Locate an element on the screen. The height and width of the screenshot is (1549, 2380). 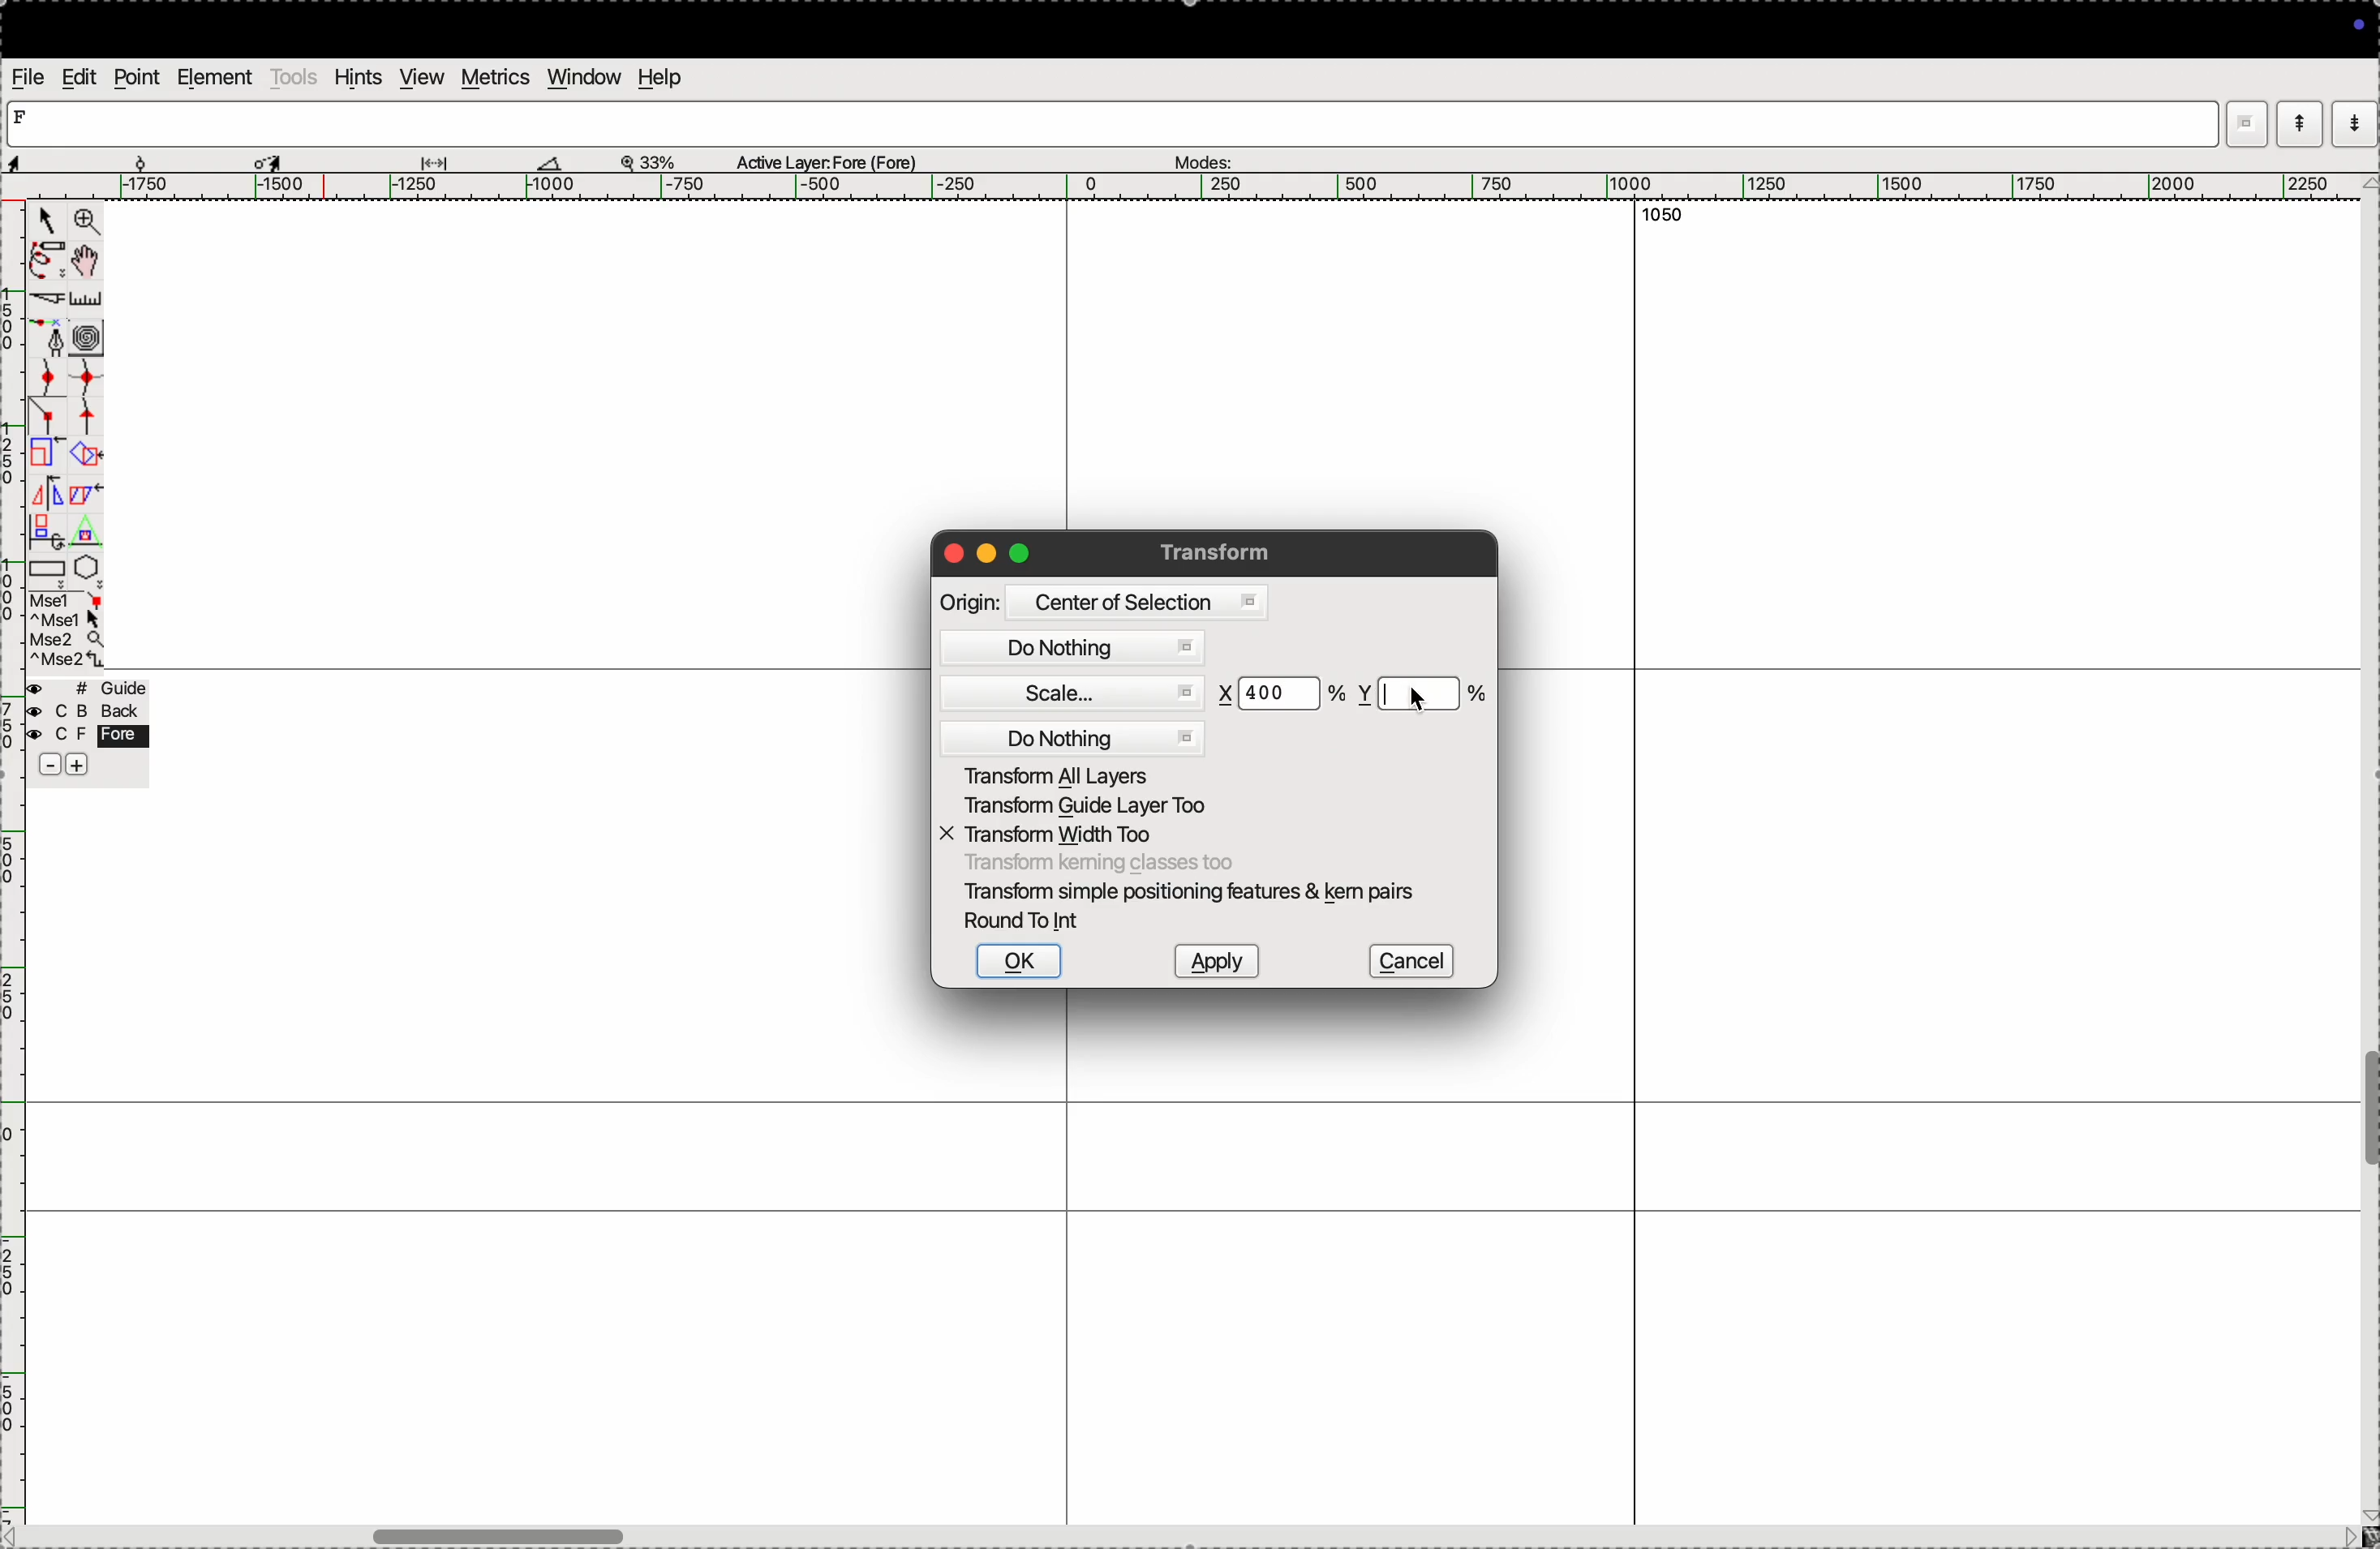
ruler is located at coordinates (97, 300).